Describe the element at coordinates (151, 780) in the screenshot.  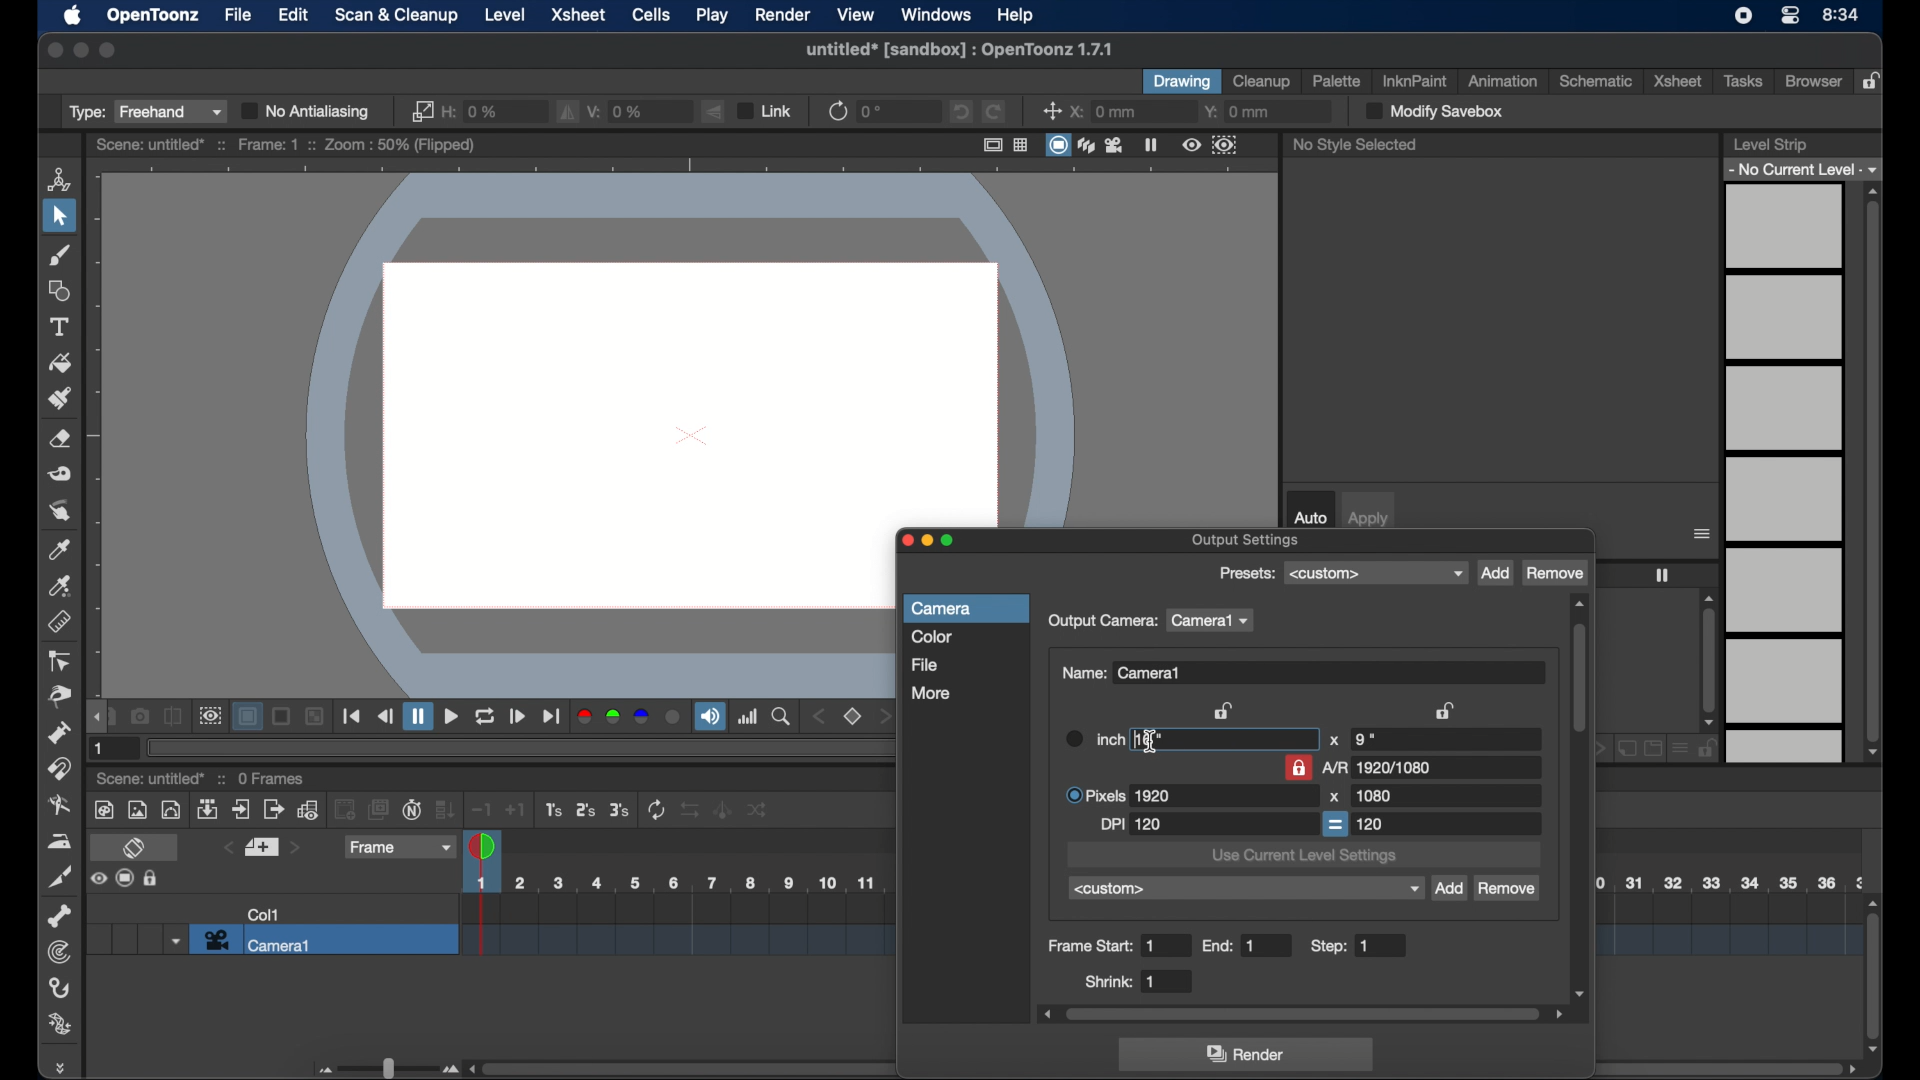
I see `scene` at that location.